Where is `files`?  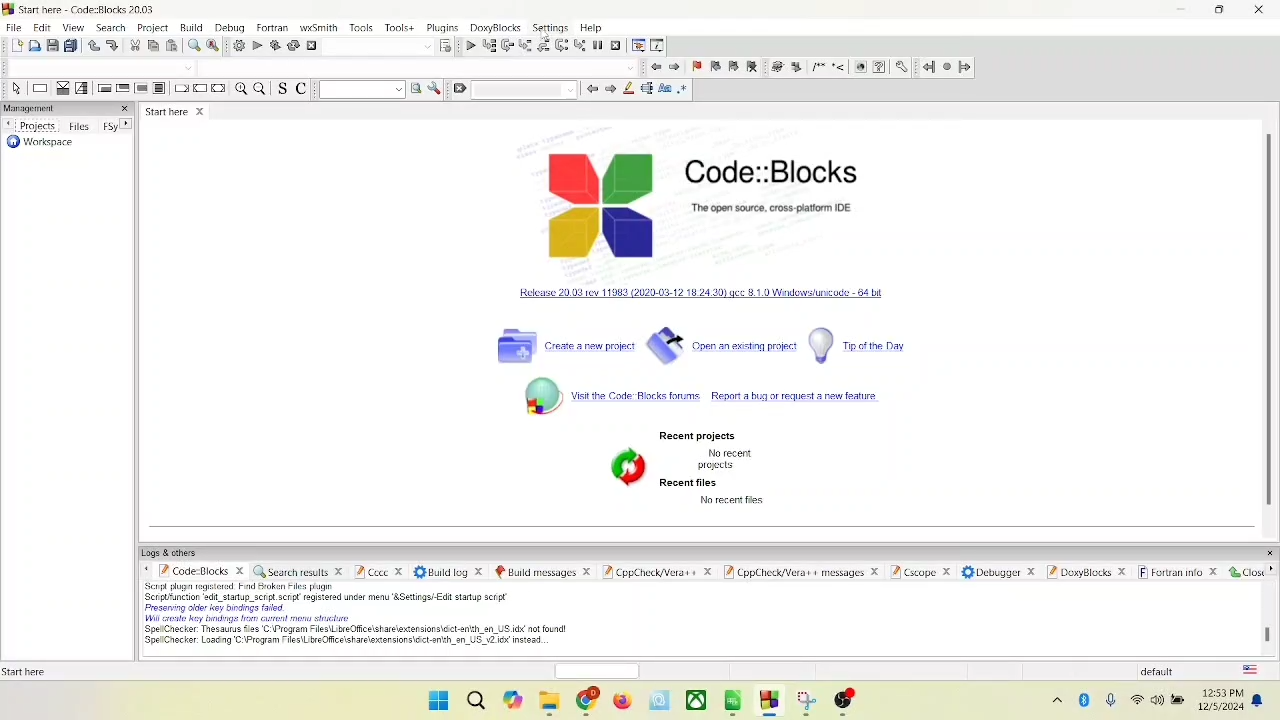
files is located at coordinates (81, 126).